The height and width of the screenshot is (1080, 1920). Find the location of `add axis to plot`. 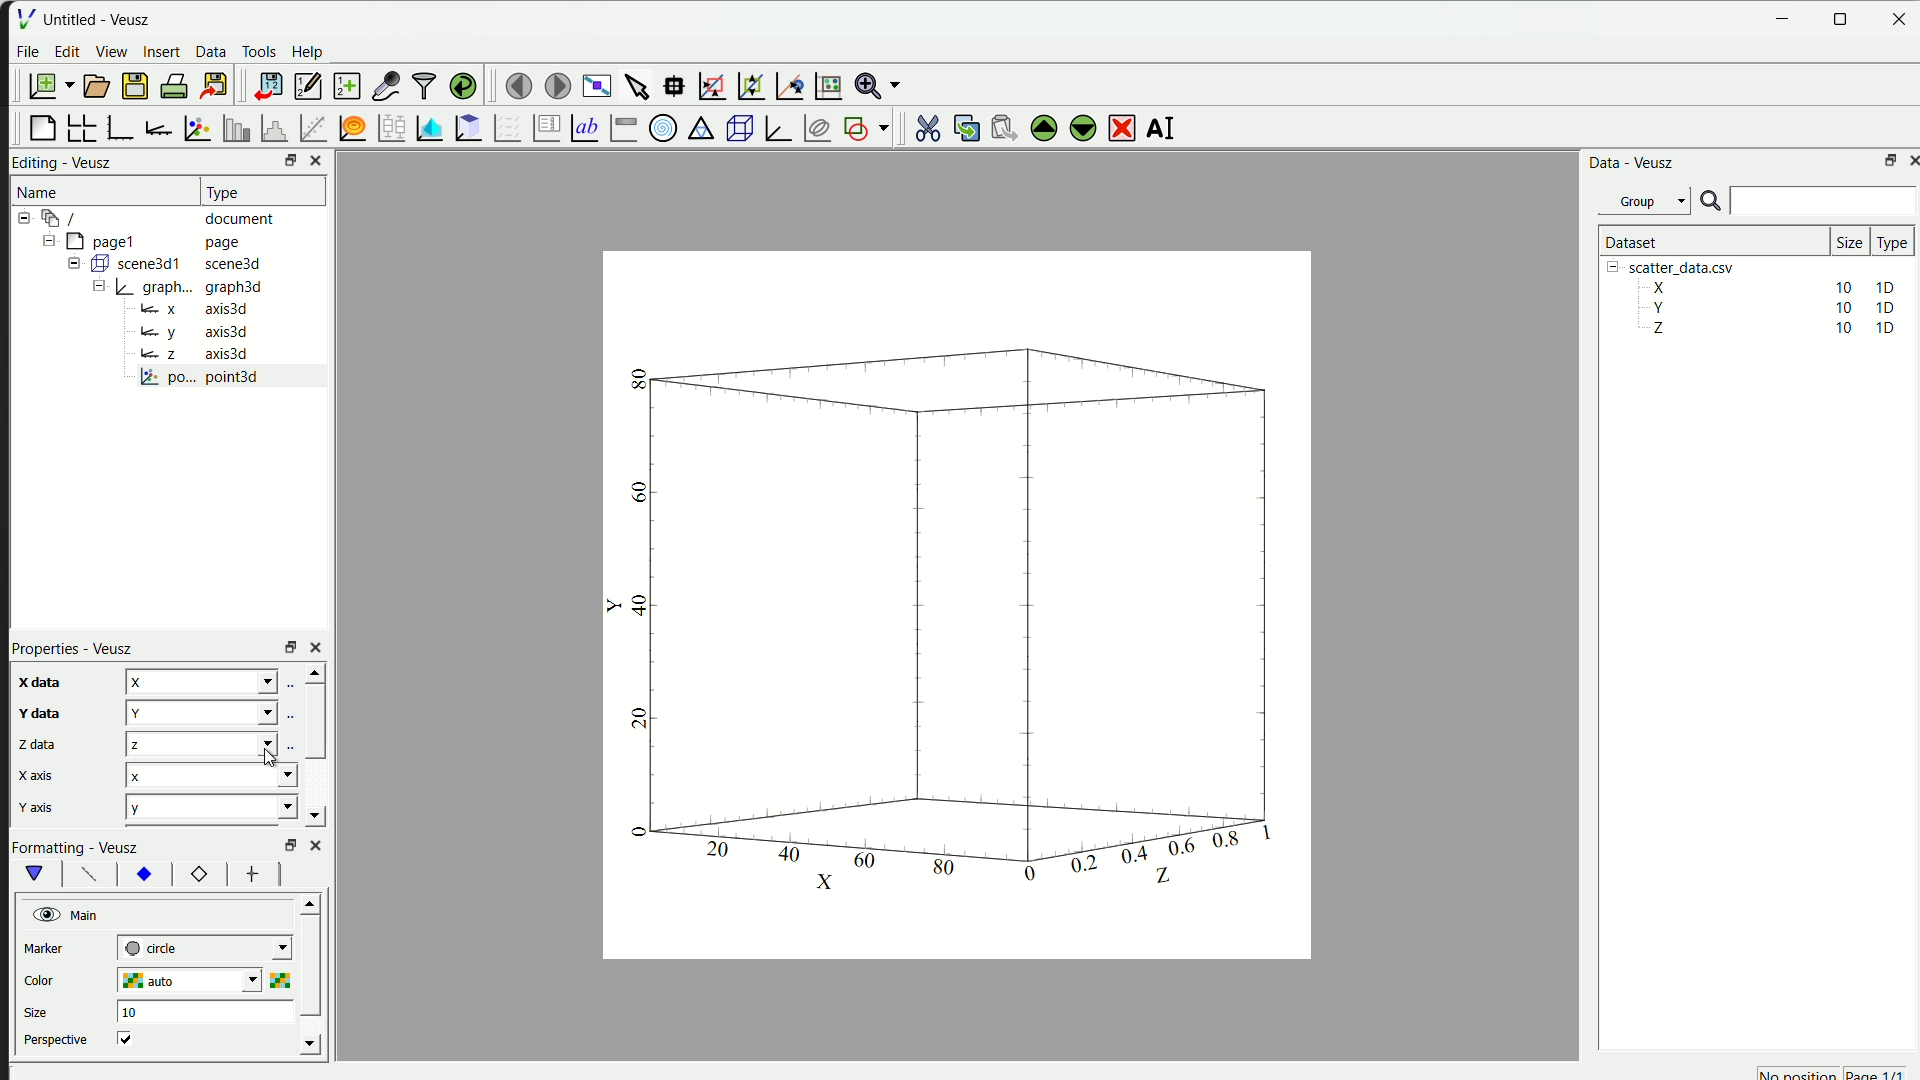

add axis to plot is located at coordinates (156, 127).